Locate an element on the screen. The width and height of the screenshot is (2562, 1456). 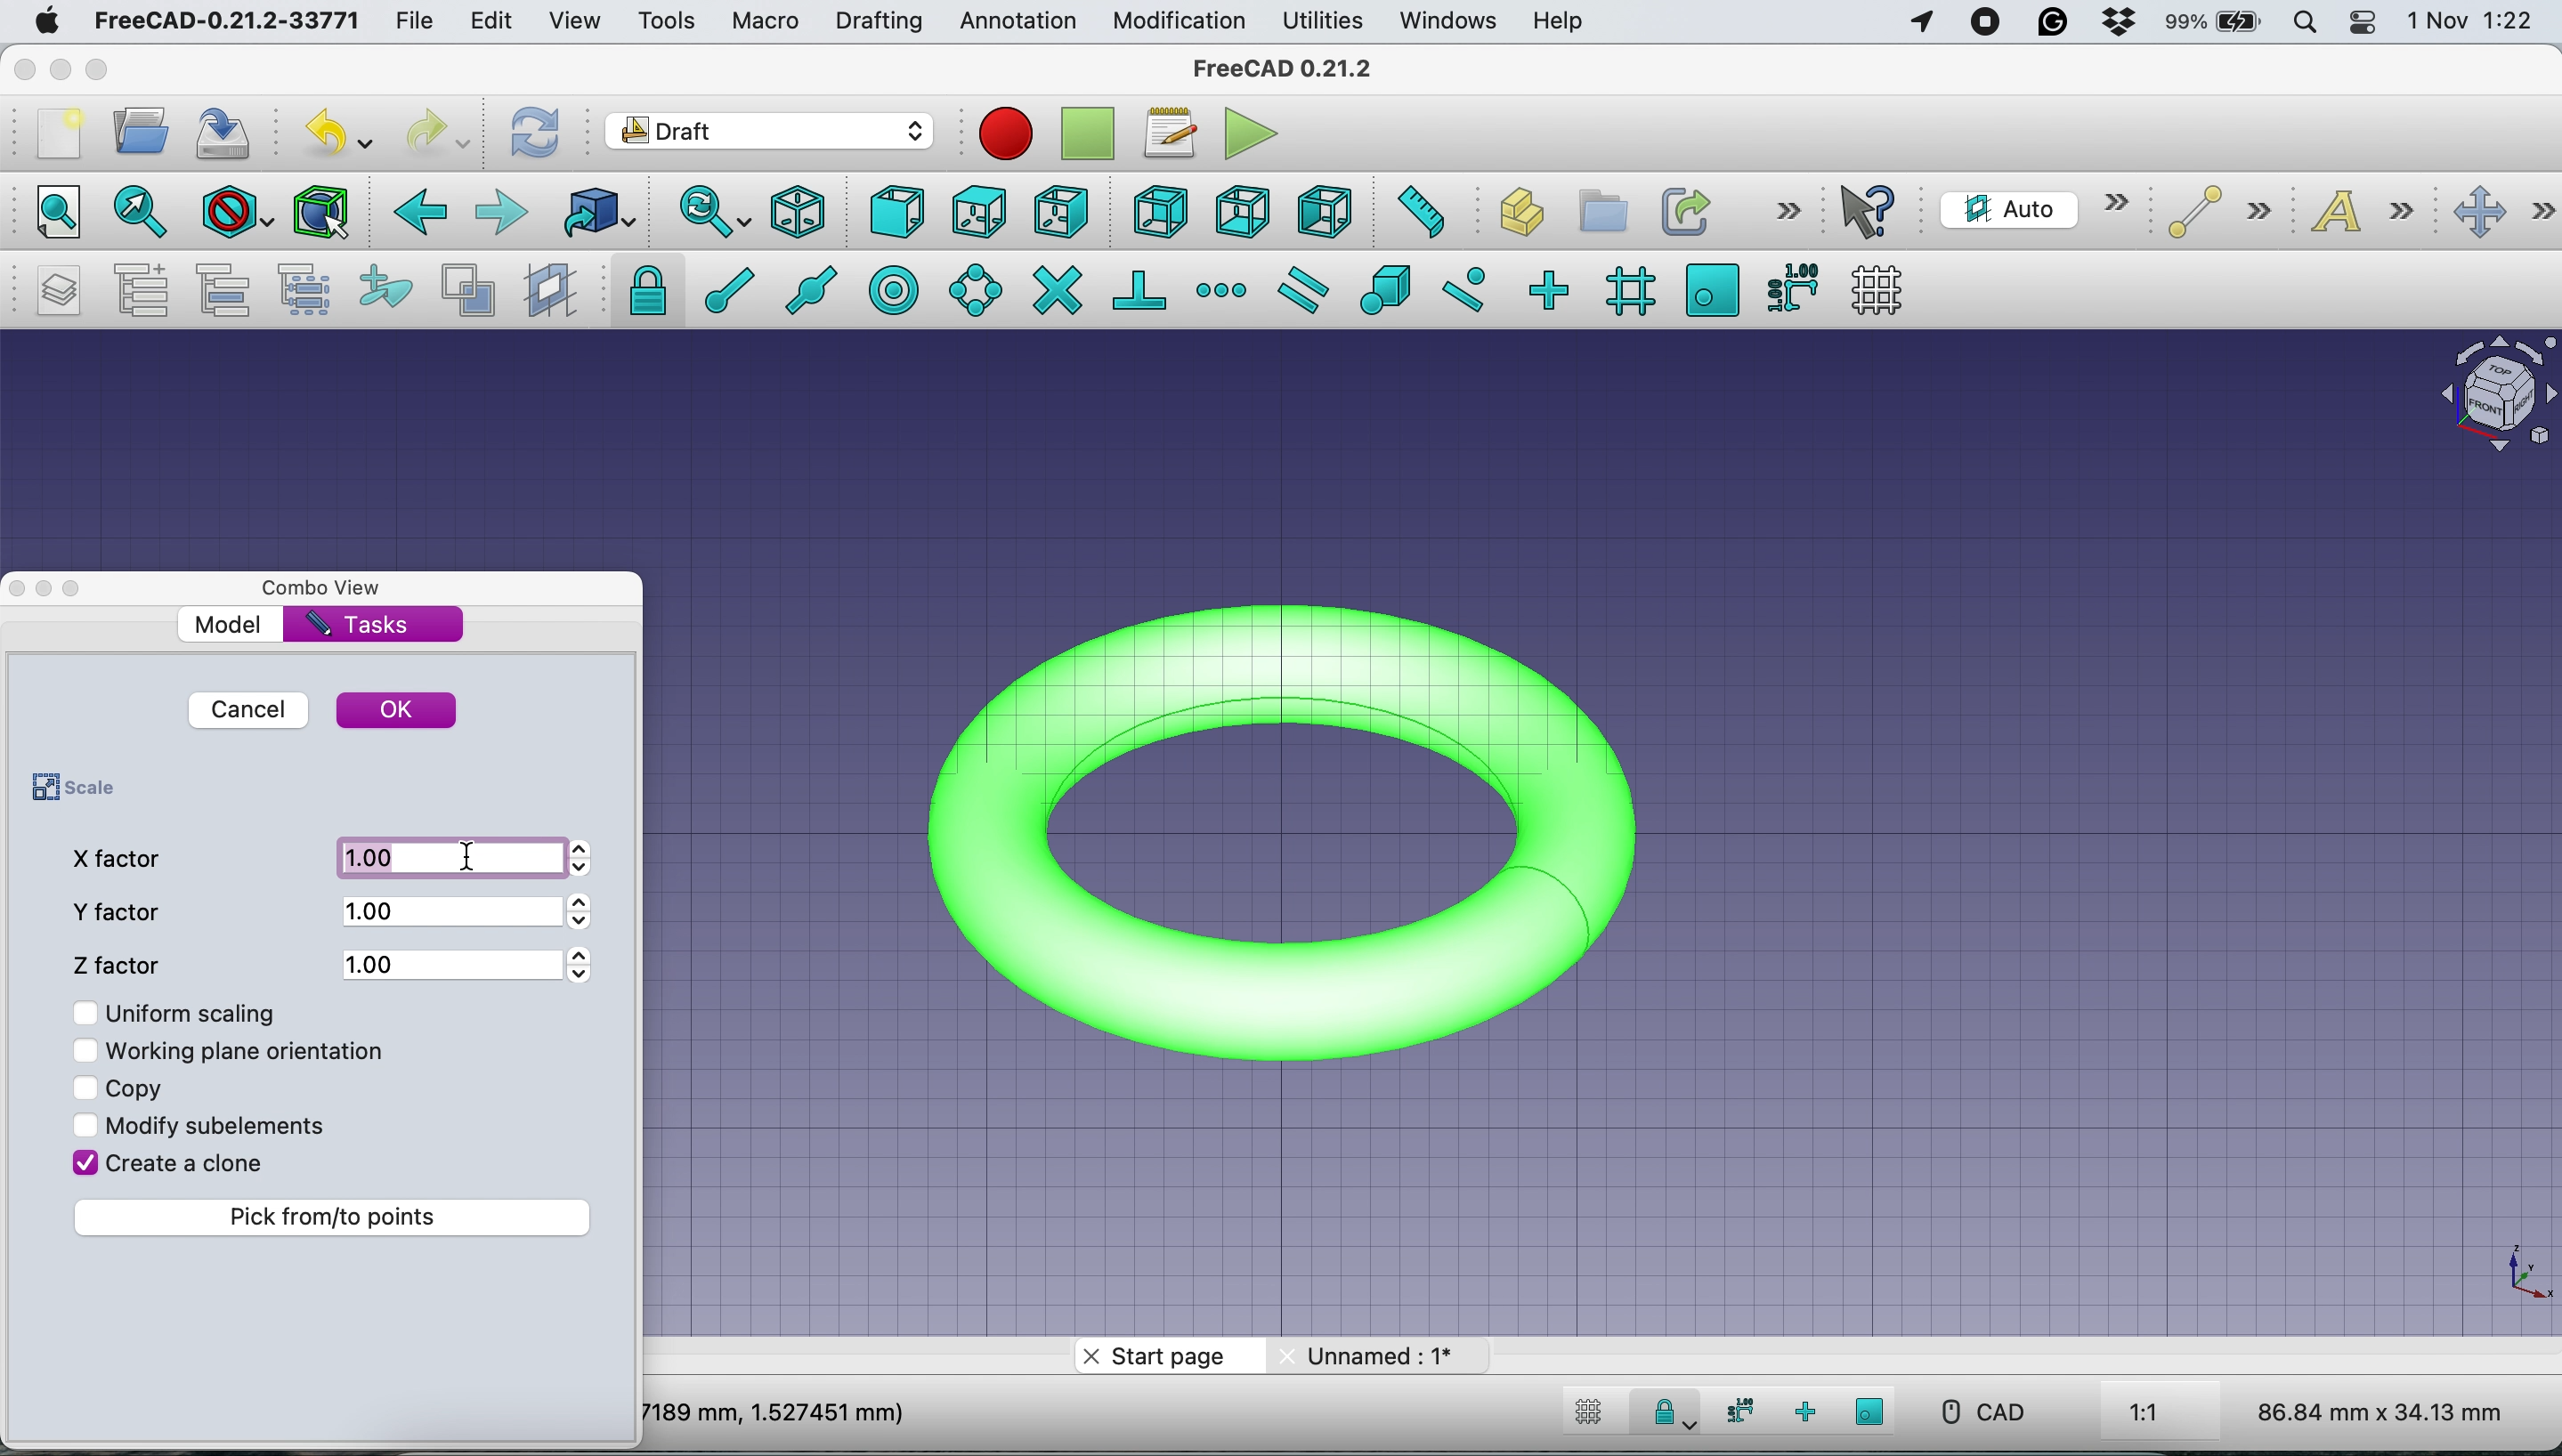
Checkbox is located at coordinates (86, 1087).